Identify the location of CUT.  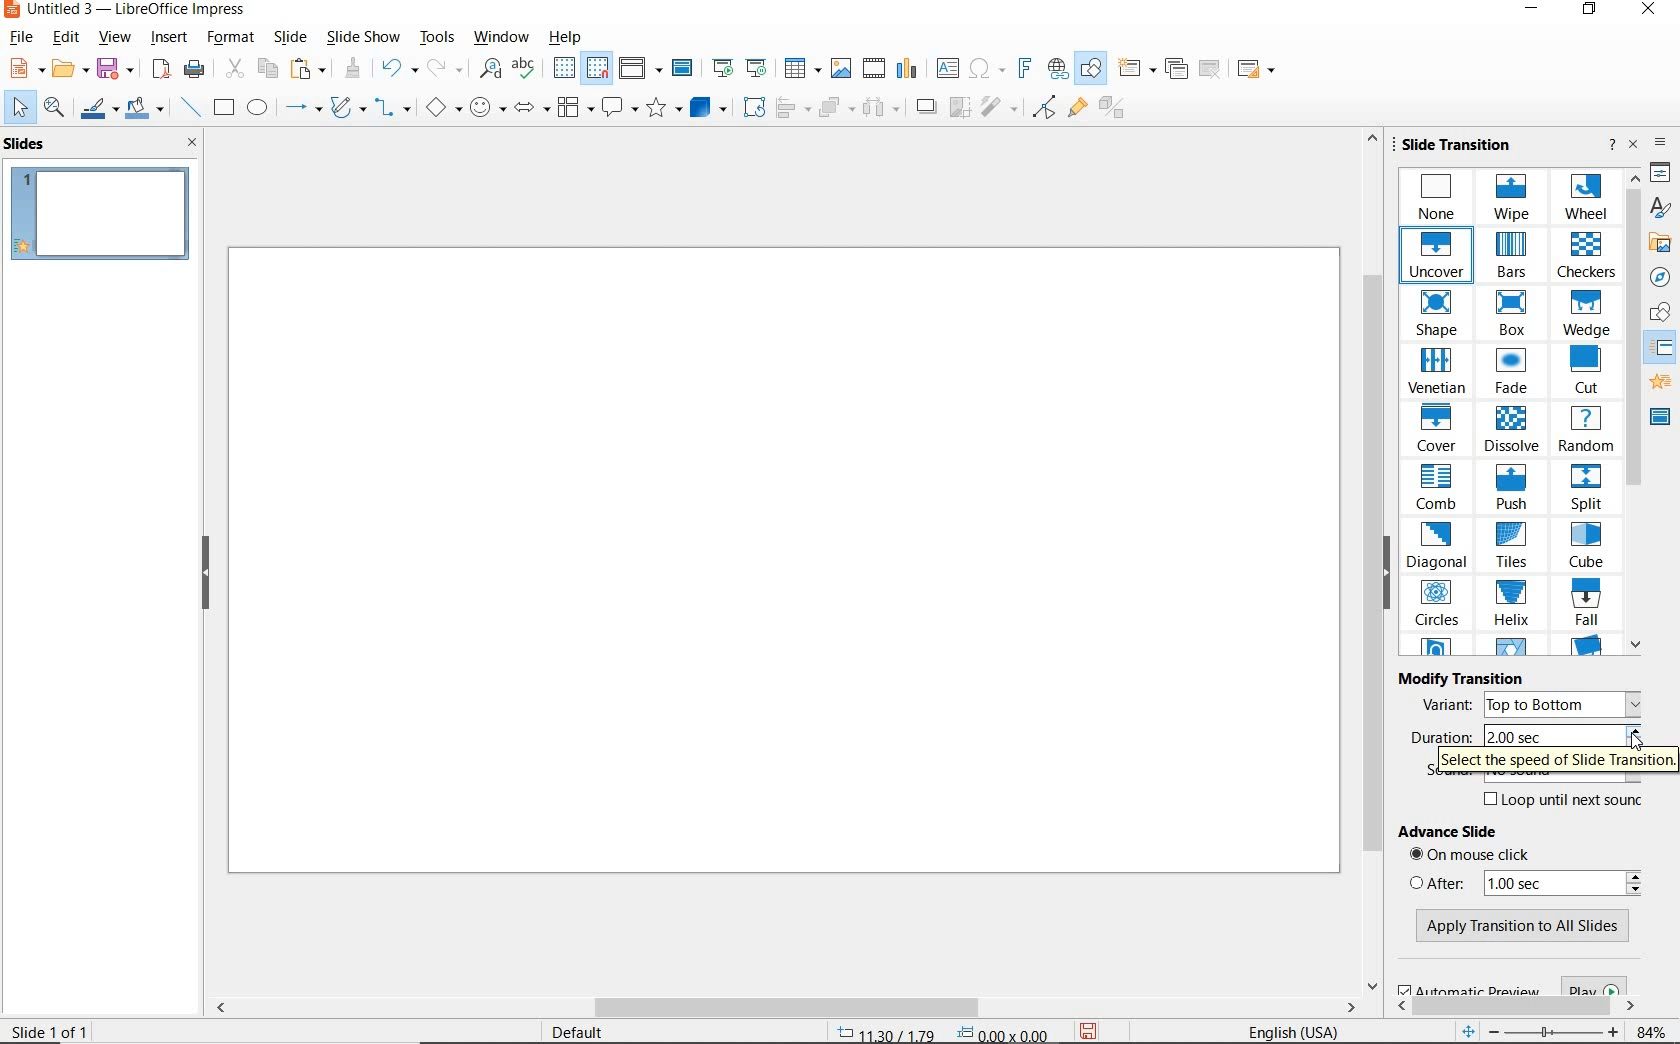
(1584, 372).